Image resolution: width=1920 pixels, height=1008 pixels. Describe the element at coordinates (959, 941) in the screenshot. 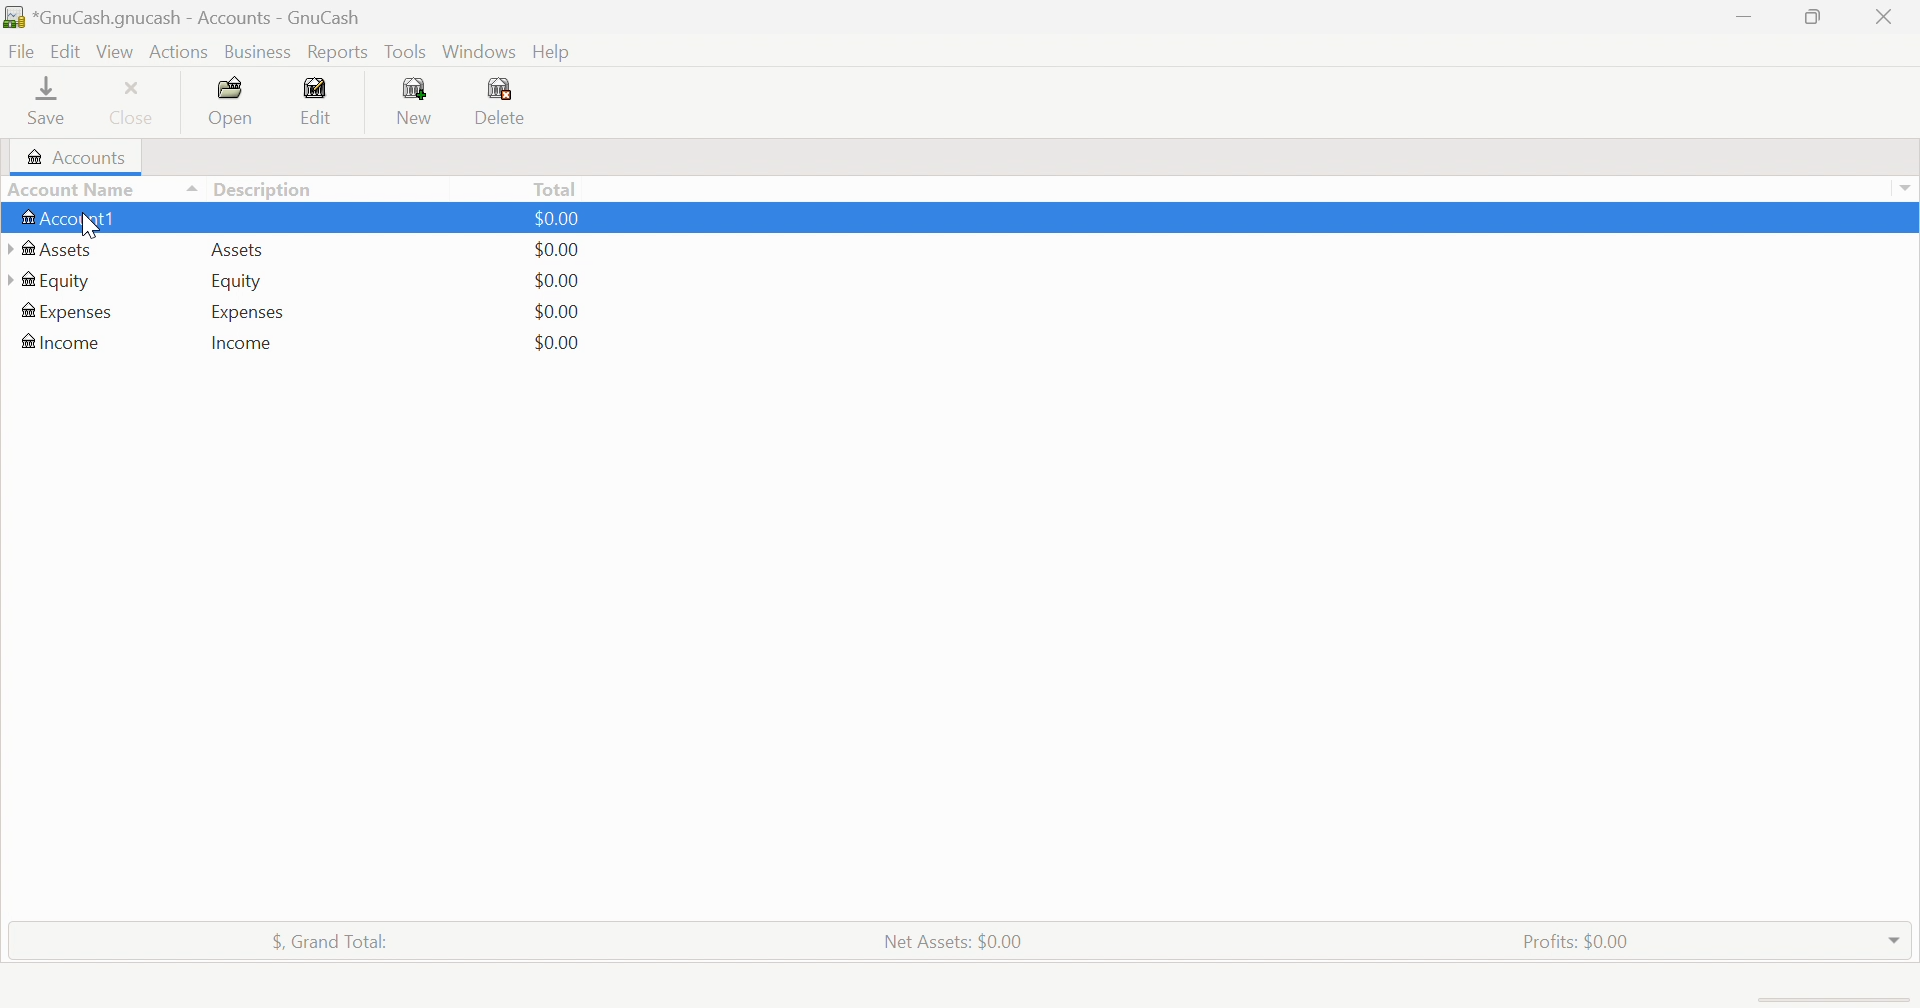

I see `Net Assets: $0.00` at that location.